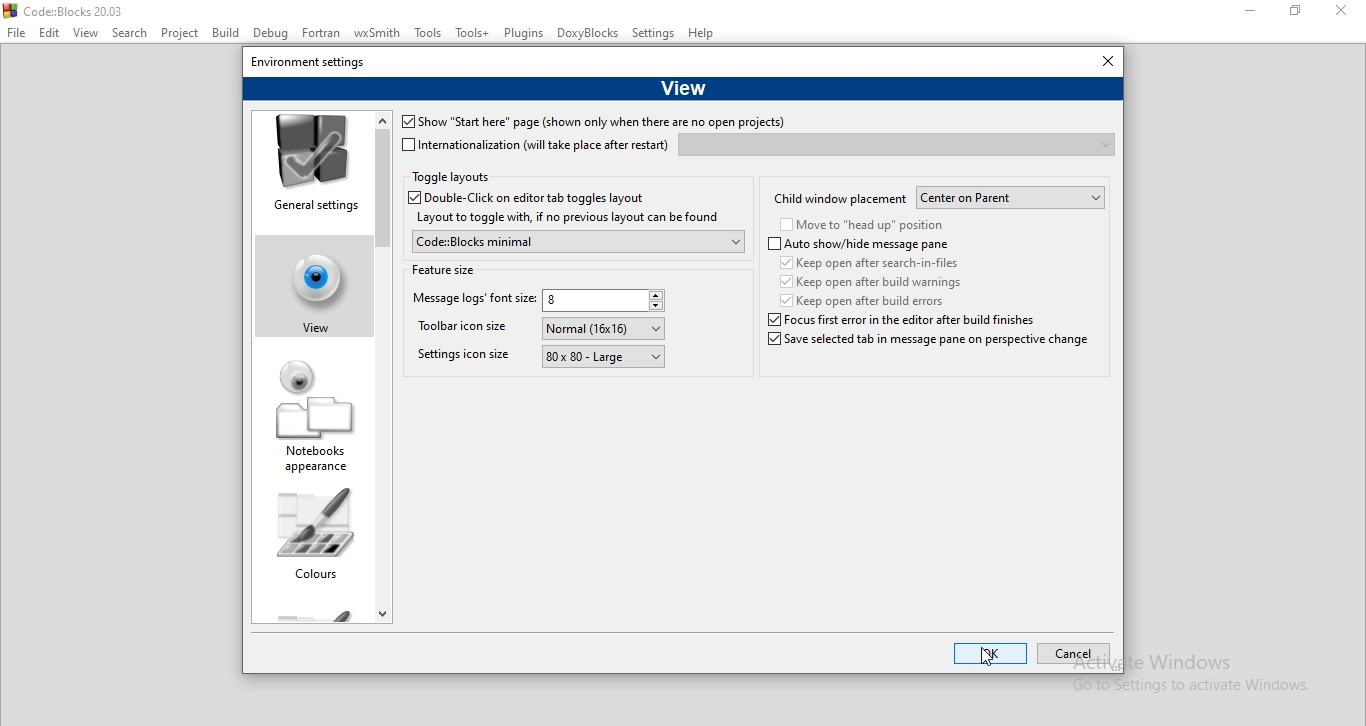 The height and width of the screenshot is (726, 1366). What do you see at coordinates (473, 34) in the screenshot?
I see `Tools+` at bounding box center [473, 34].